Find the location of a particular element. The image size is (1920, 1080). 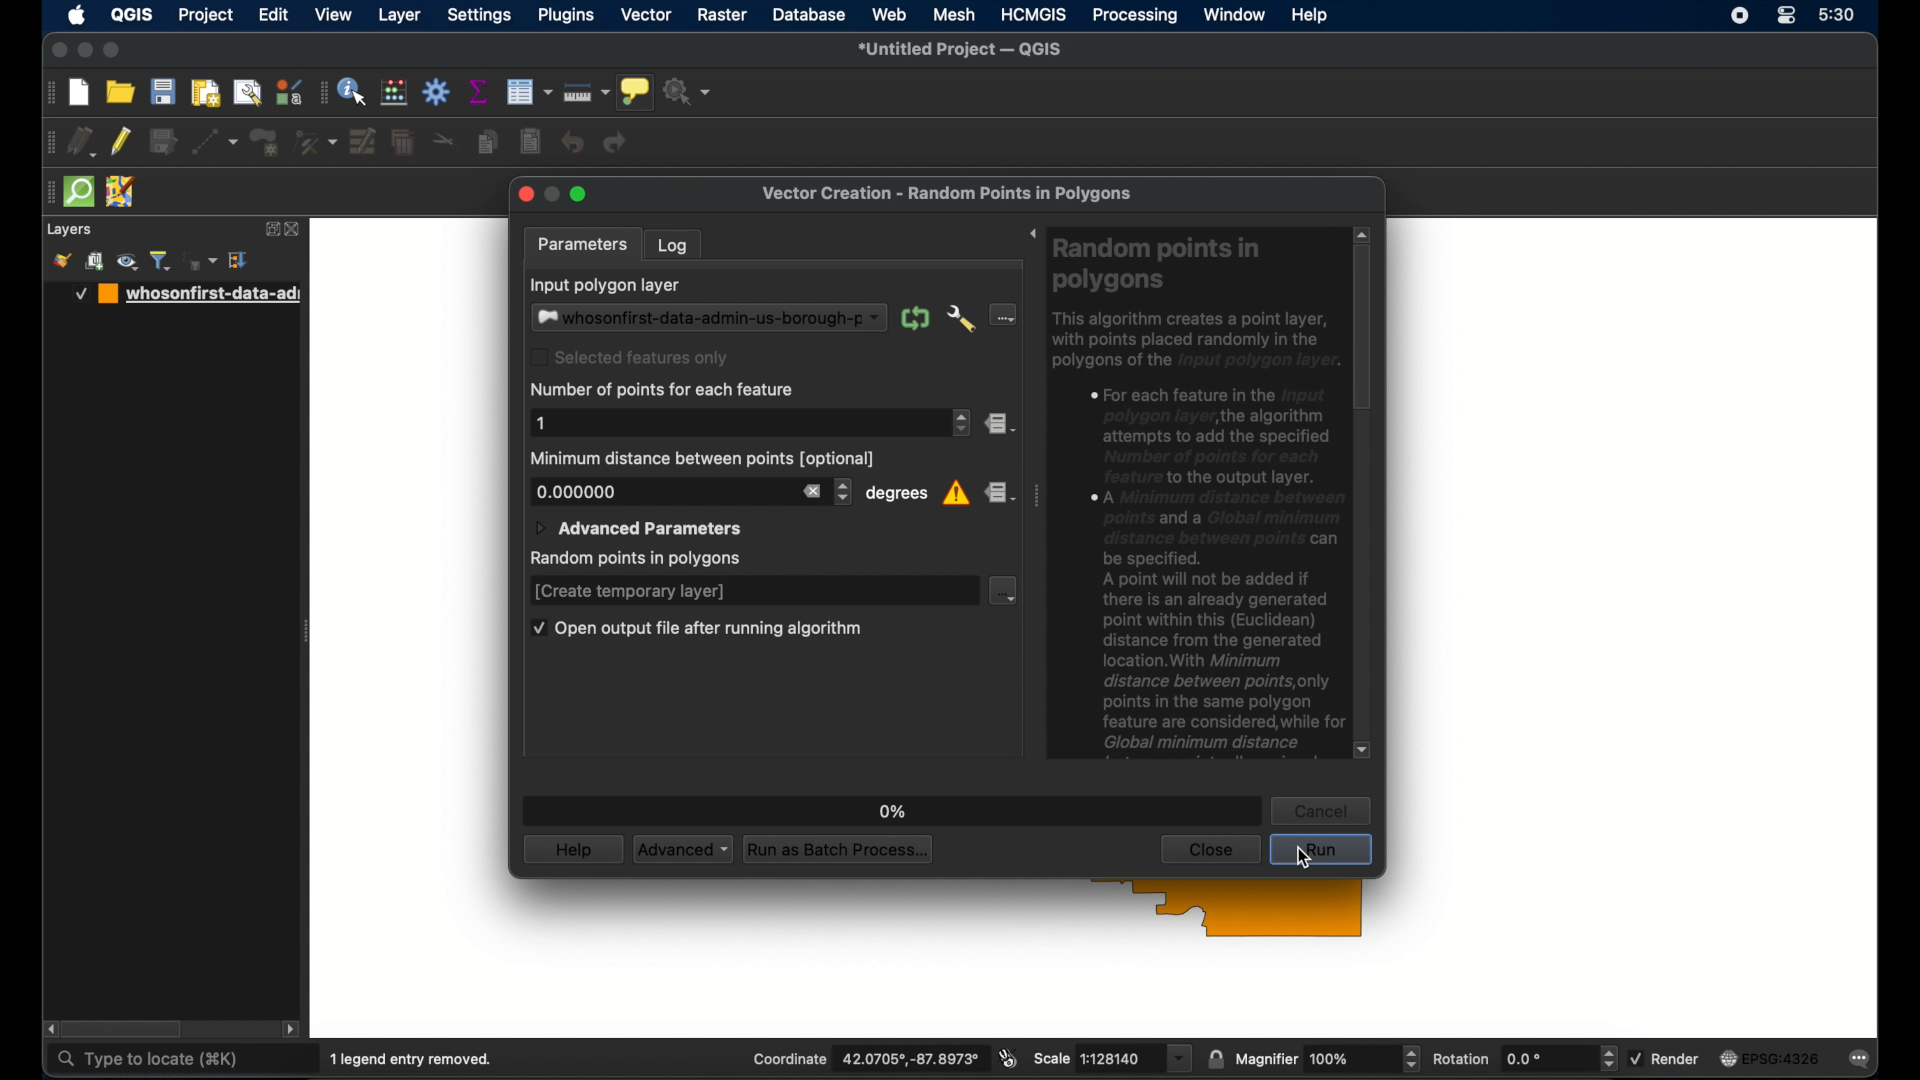

filter legend is located at coordinates (163, 260).